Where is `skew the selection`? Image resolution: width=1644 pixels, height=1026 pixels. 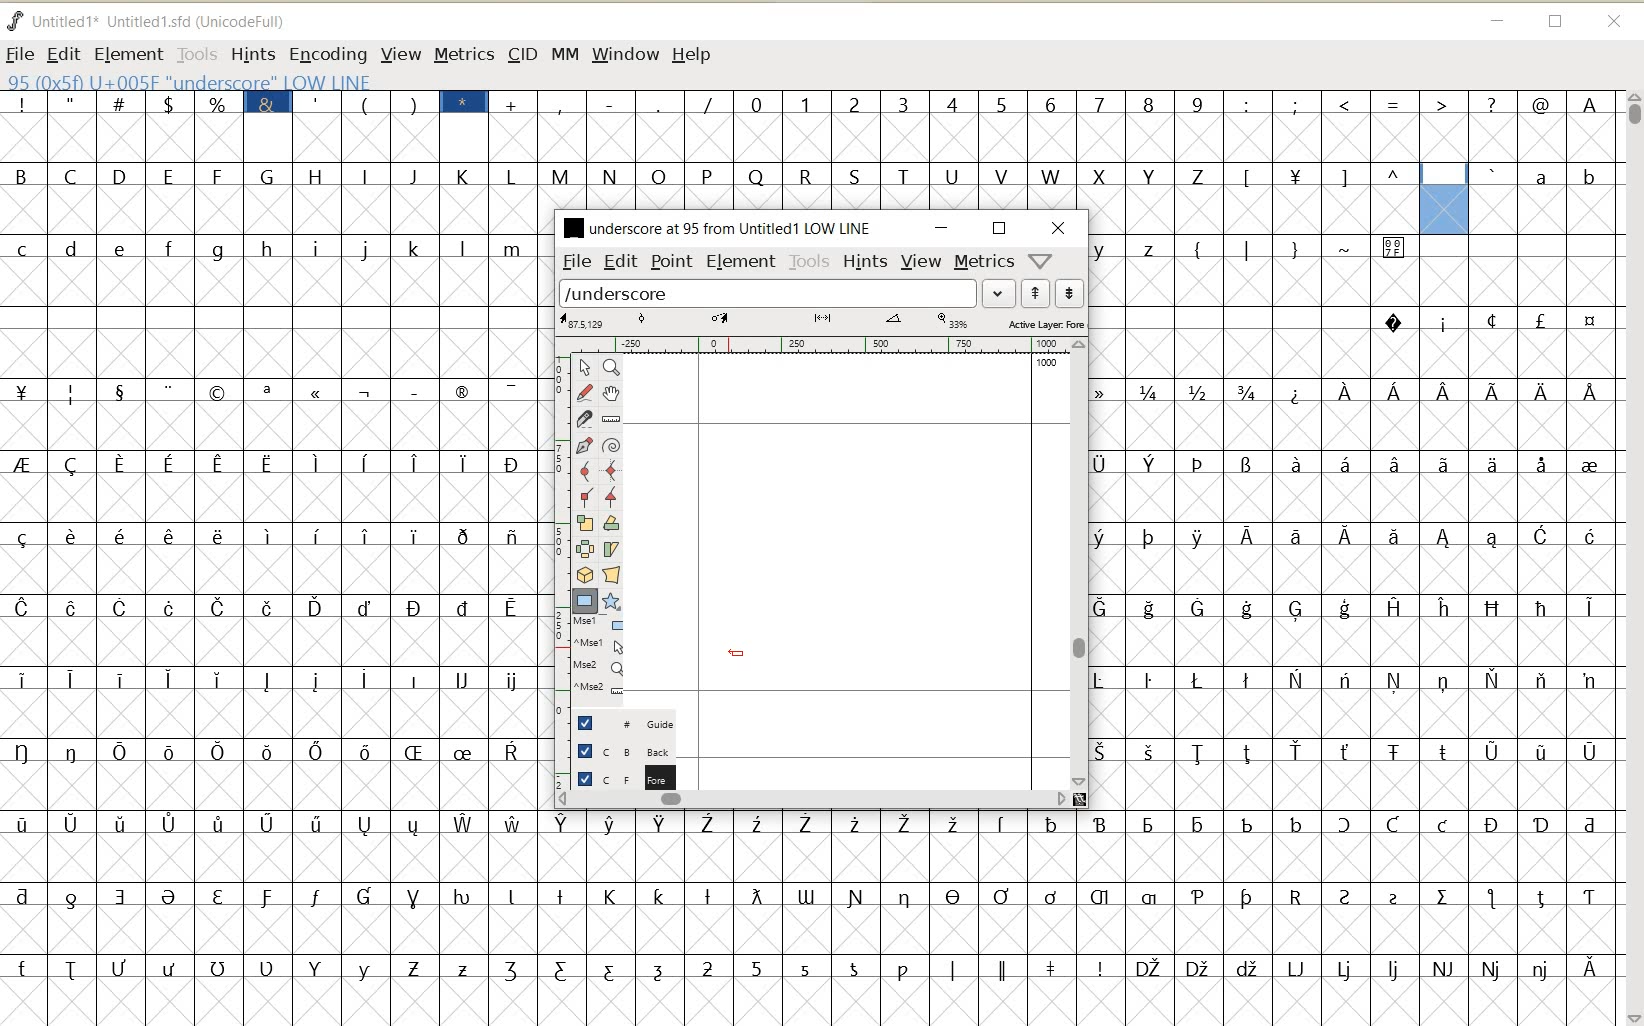 skew the selection is located at coordinates (610, 550).